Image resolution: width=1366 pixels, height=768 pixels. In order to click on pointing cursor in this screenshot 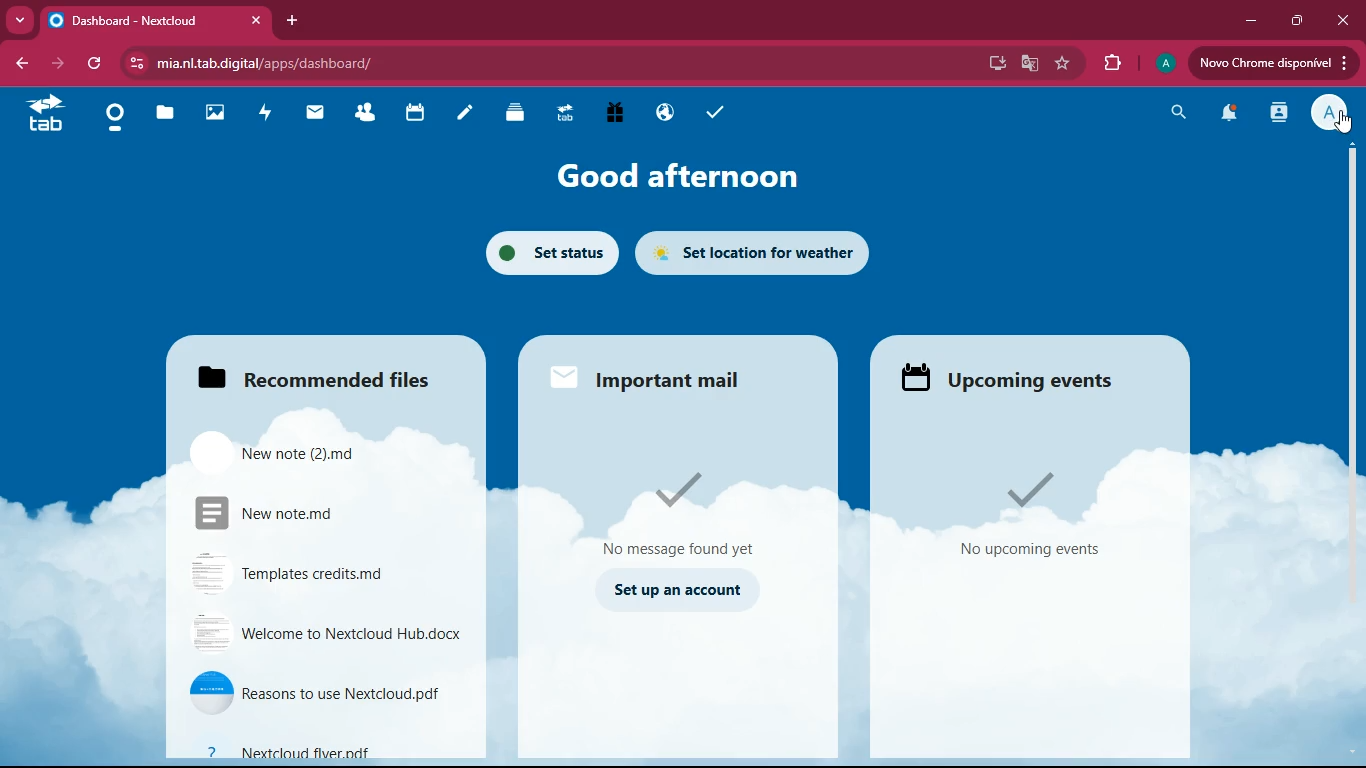, I will do `click(1341, 122)`.